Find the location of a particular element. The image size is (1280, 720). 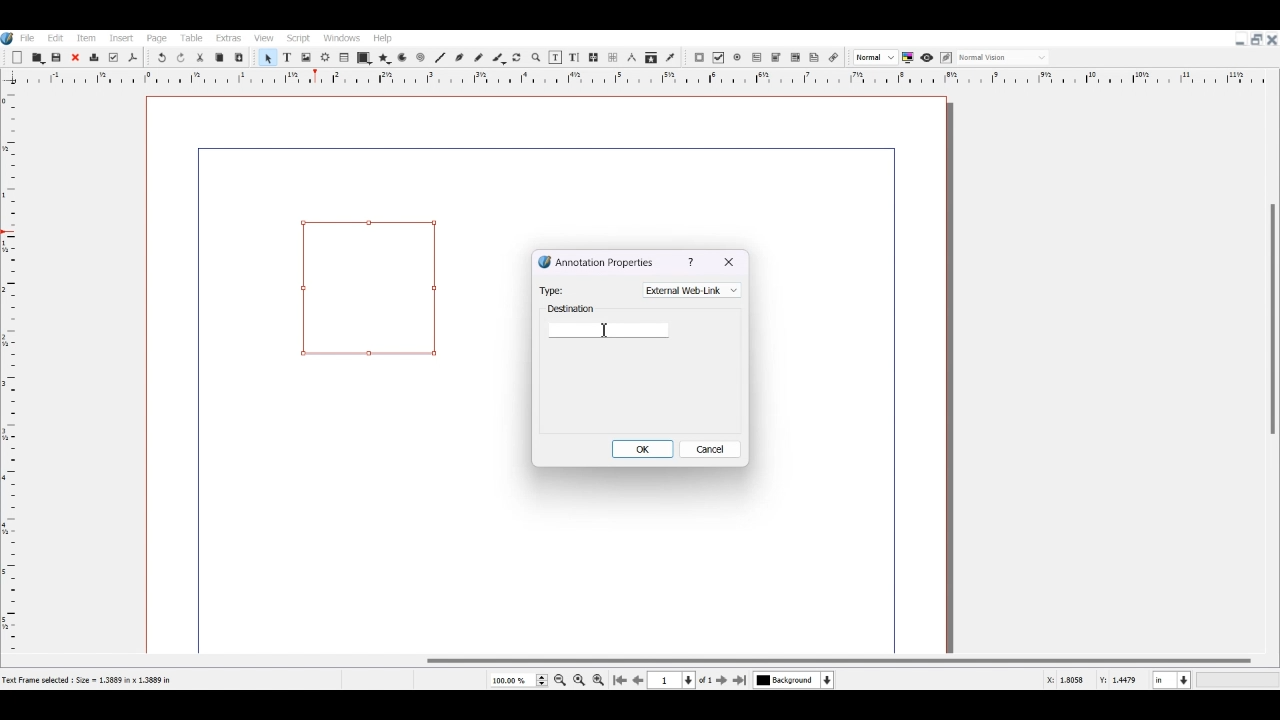

PDF Push Button is located at coordinates (699, 58).